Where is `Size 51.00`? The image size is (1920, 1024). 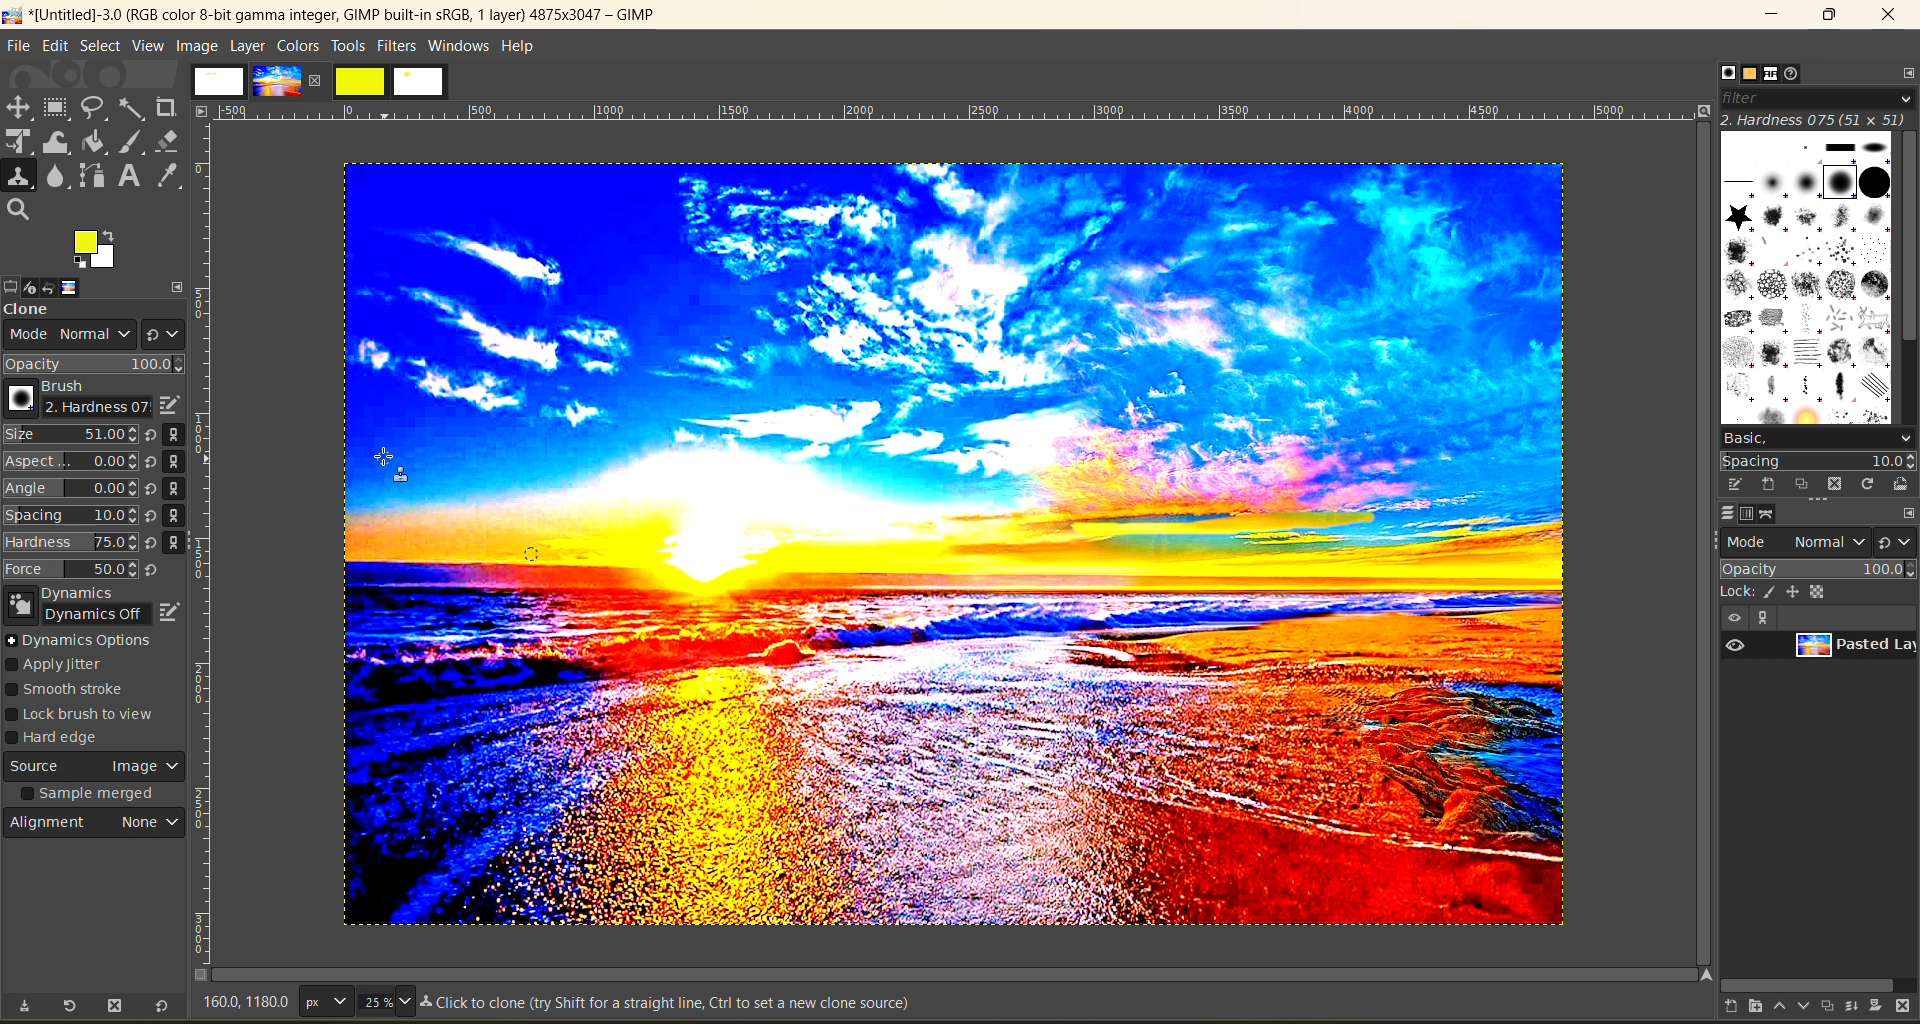 Size 51.00 is located at coordinates (68, 436).